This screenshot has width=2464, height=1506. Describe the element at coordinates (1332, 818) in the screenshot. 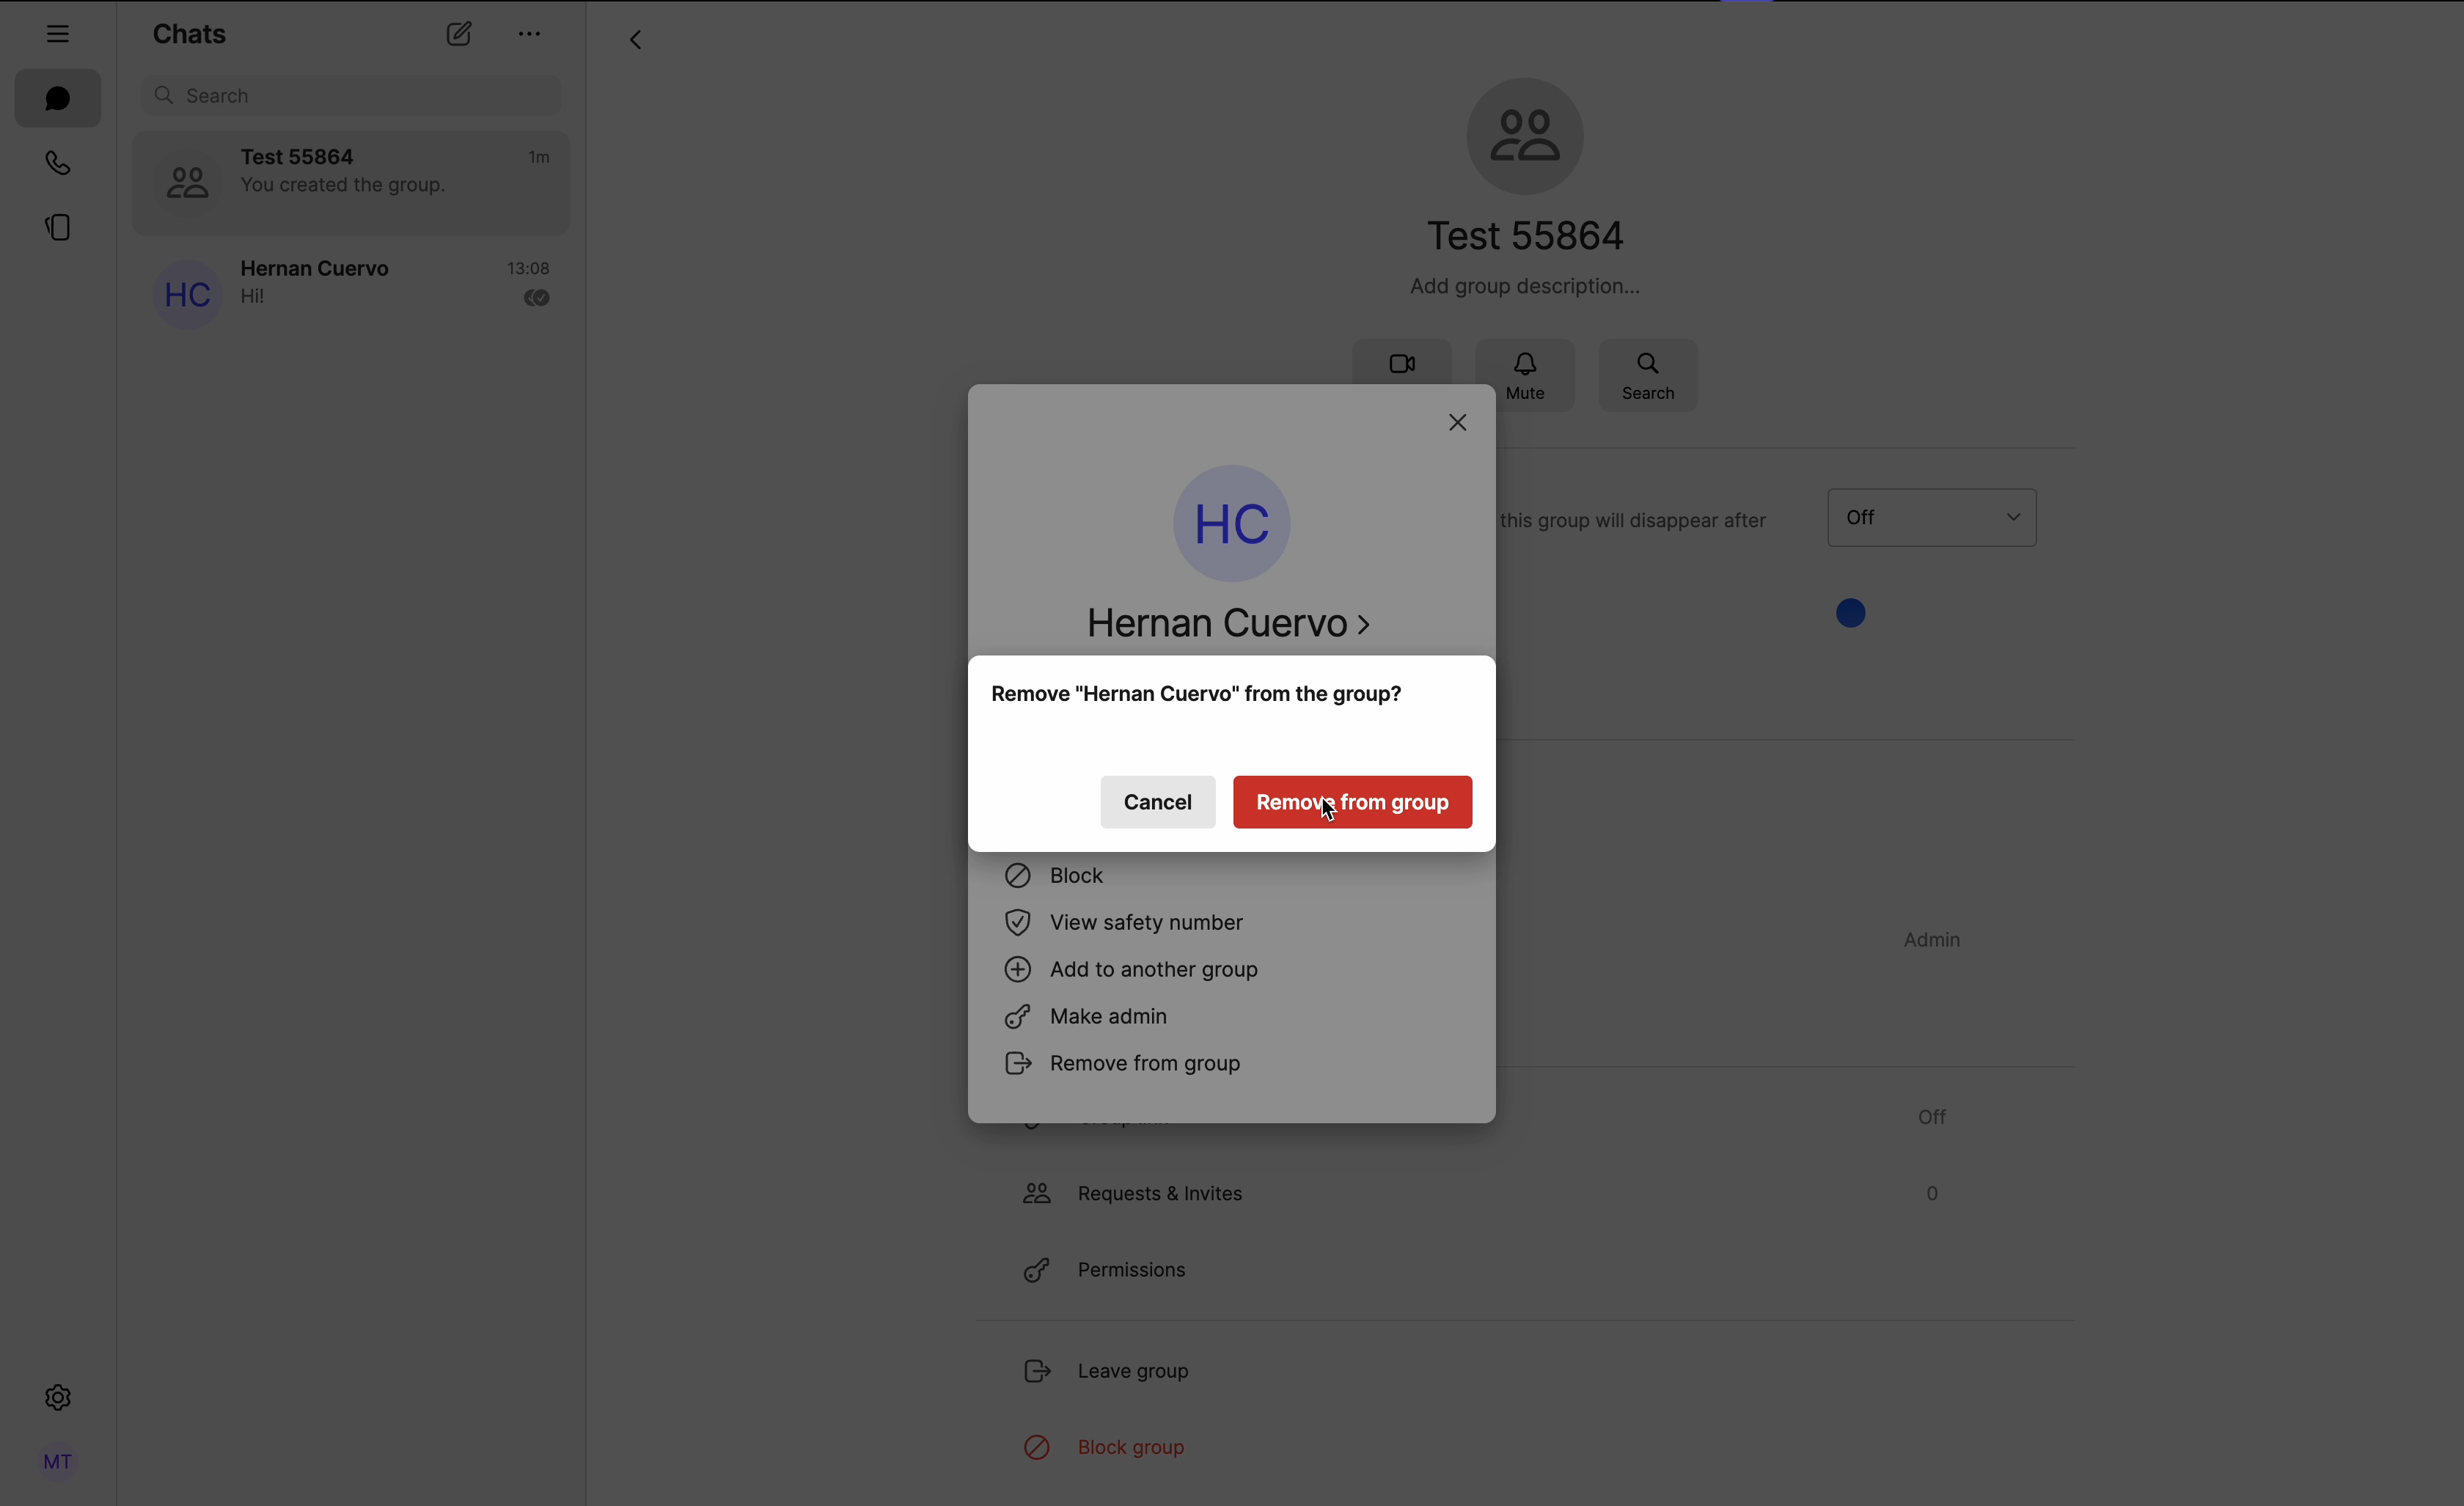

I see `cursor` at that location.